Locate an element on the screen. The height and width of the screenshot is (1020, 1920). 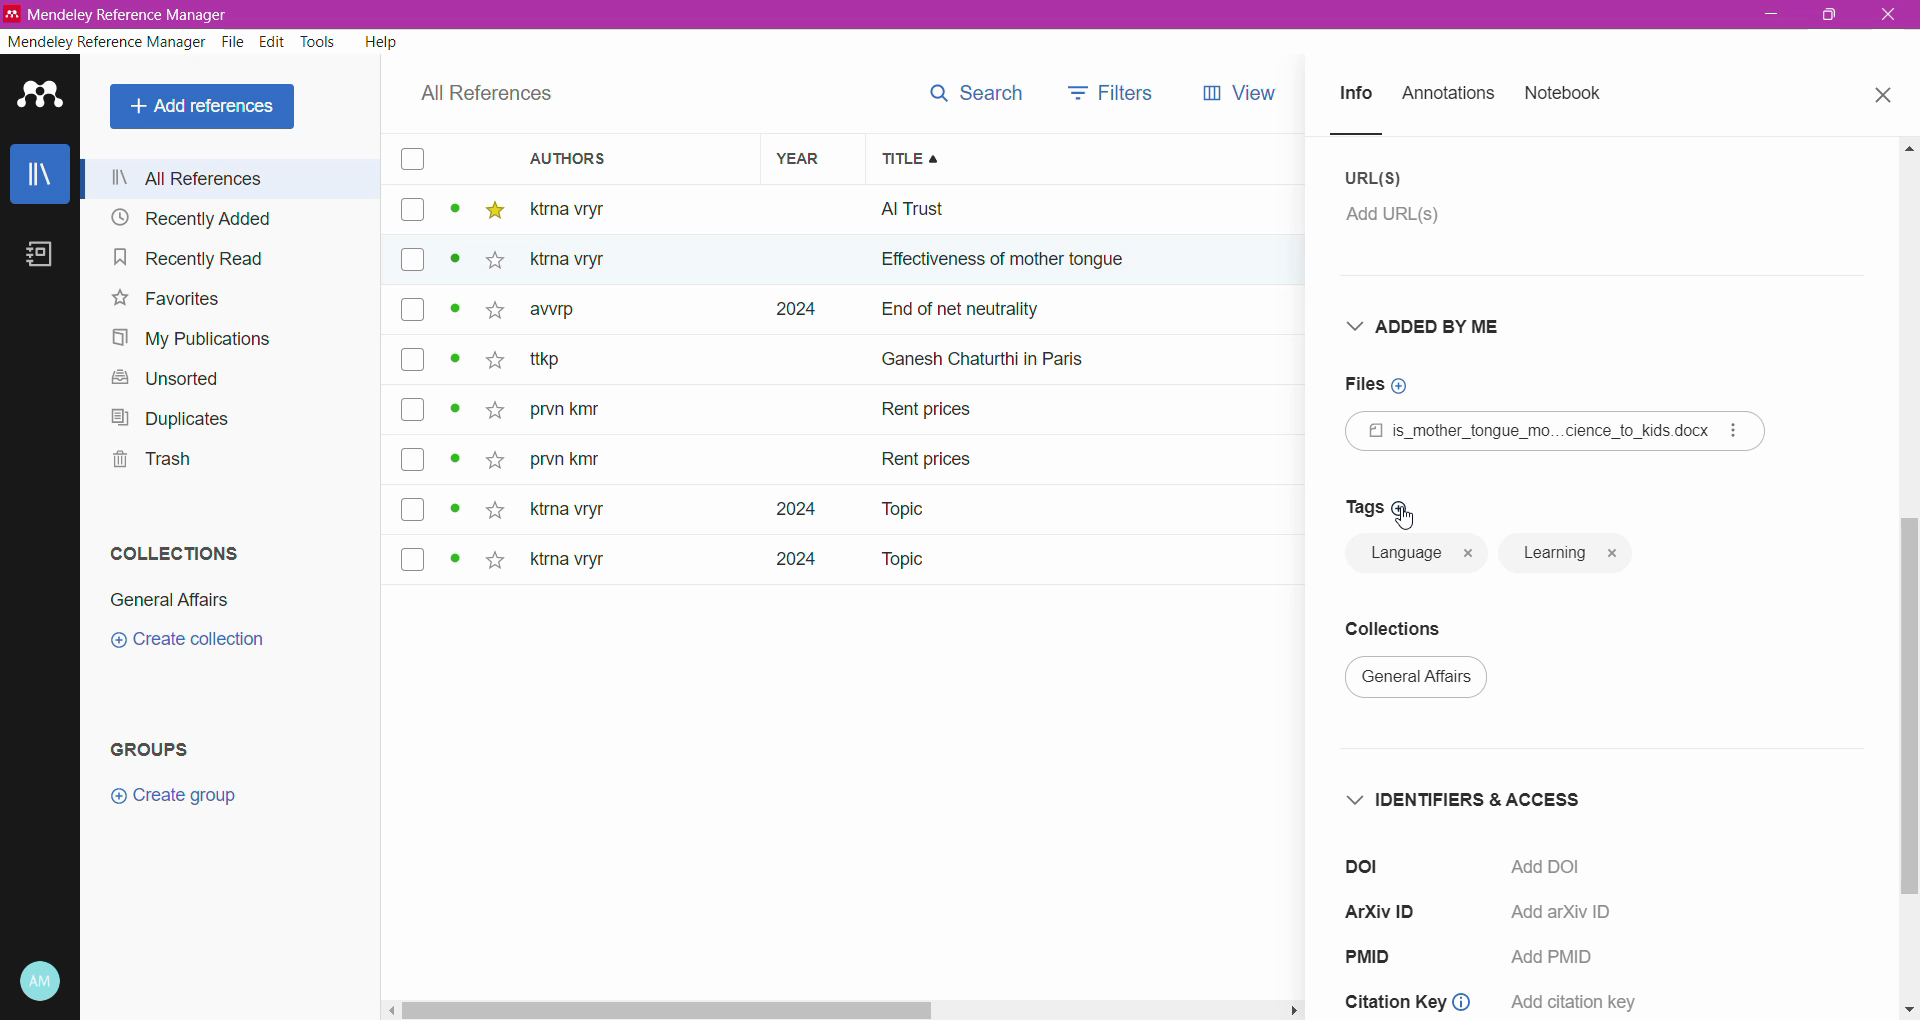
dot  is located at coordinates (449, 562).